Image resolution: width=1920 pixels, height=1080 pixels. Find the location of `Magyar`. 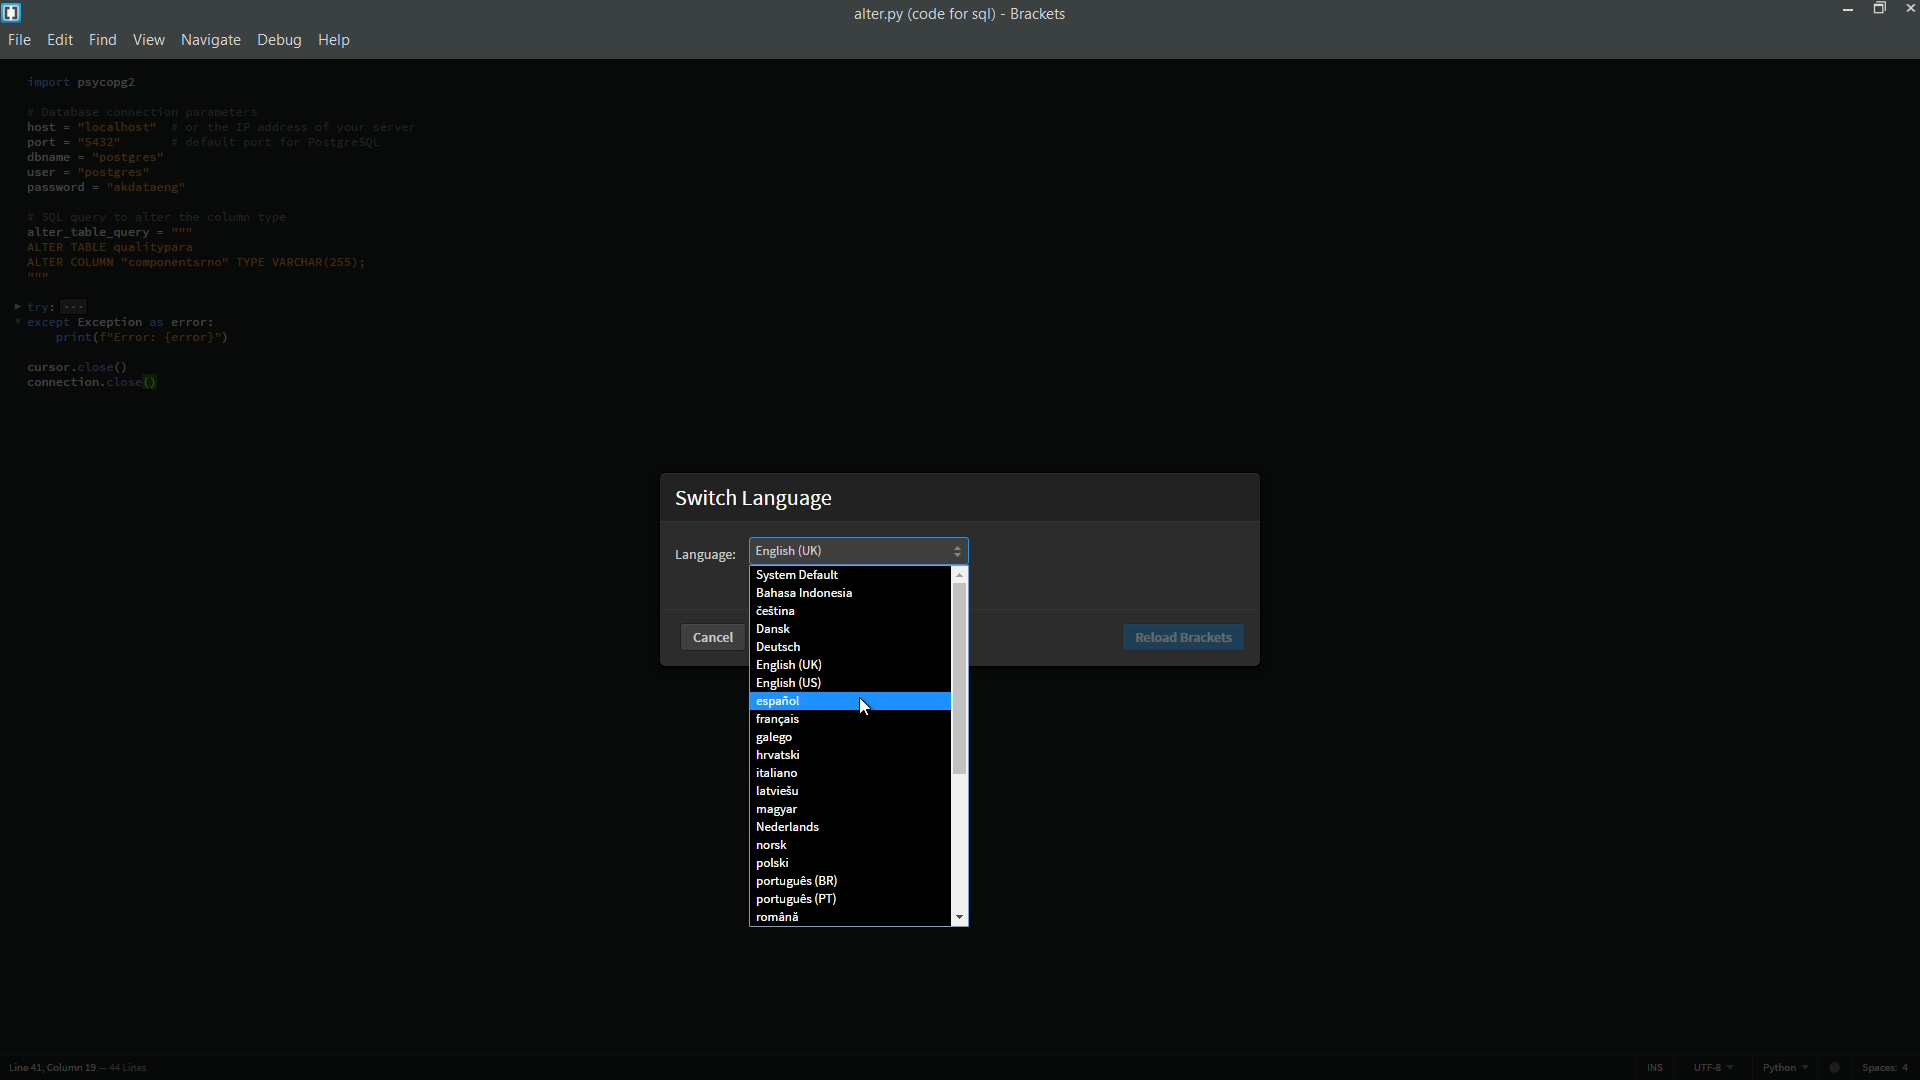

Magyar is located at coordinates (850, 809).